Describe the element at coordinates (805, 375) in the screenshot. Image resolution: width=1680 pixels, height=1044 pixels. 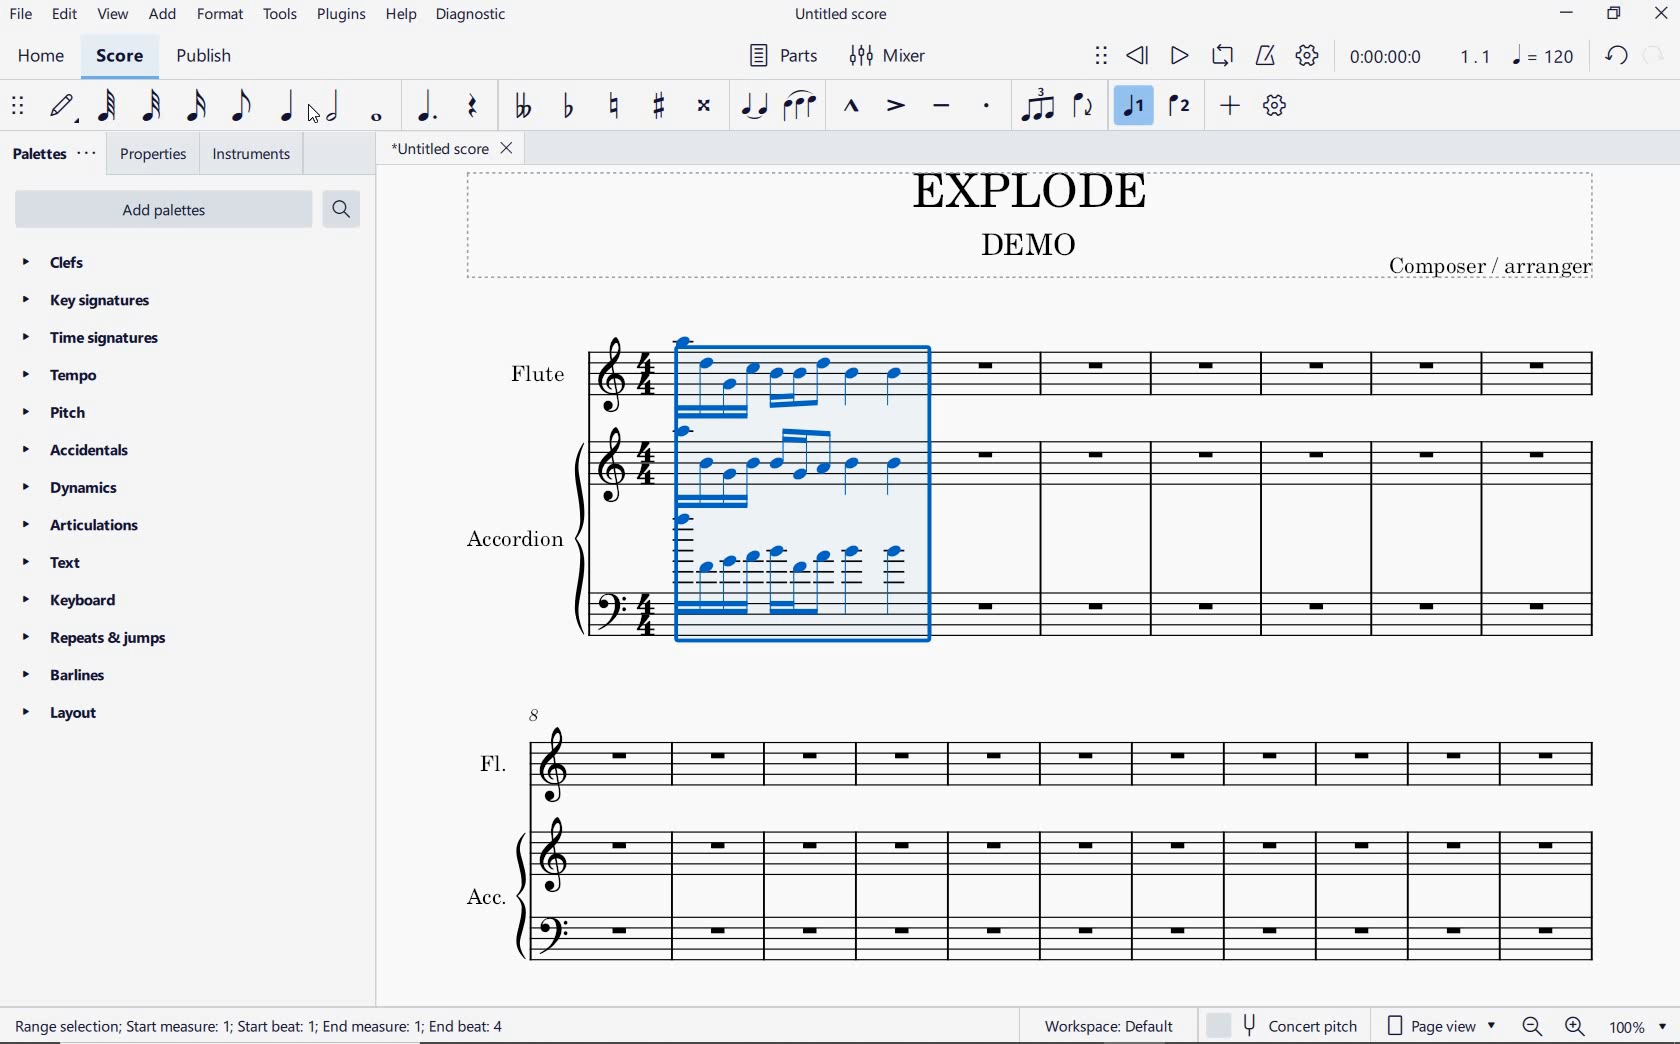
I see `highlighted measure` at that location.